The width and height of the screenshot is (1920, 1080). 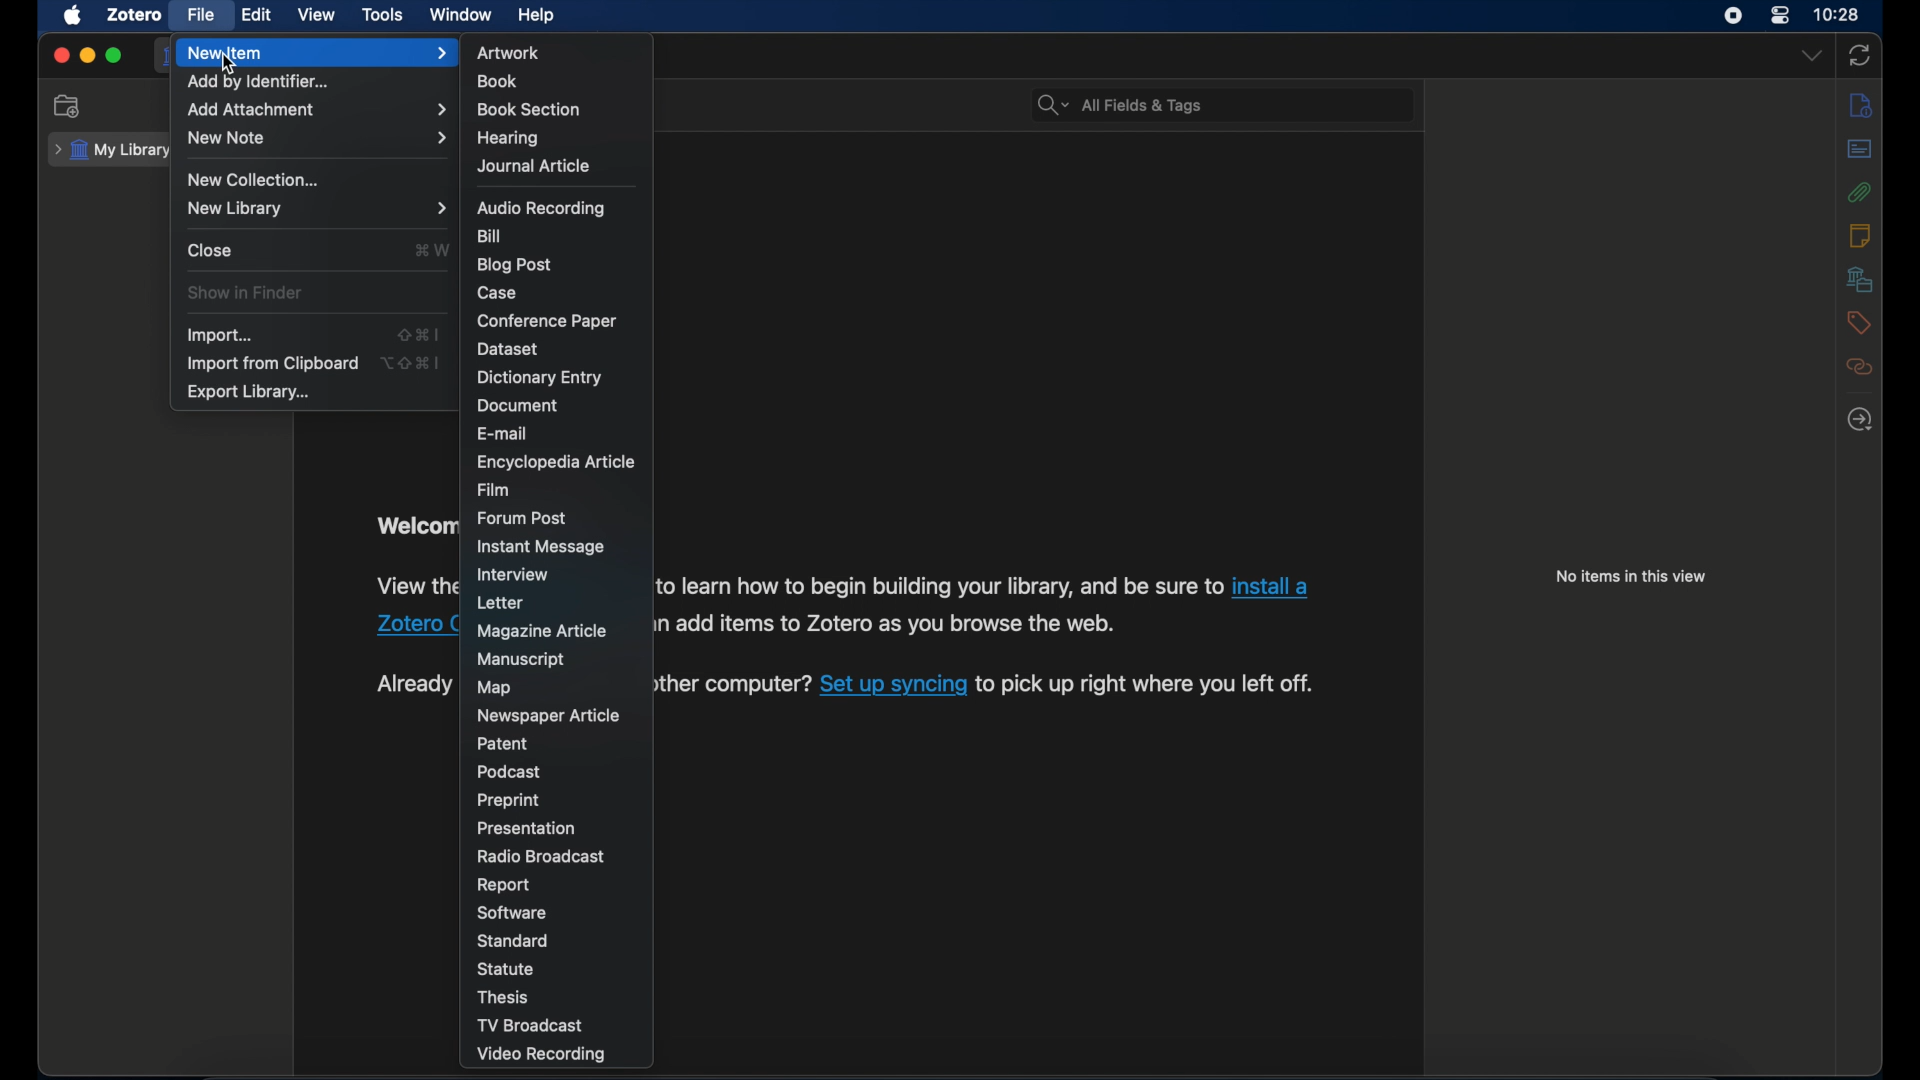 What do you see at coordinates (461, 15) in the screenshot?
I see `window` at bounding box center [461, 15].